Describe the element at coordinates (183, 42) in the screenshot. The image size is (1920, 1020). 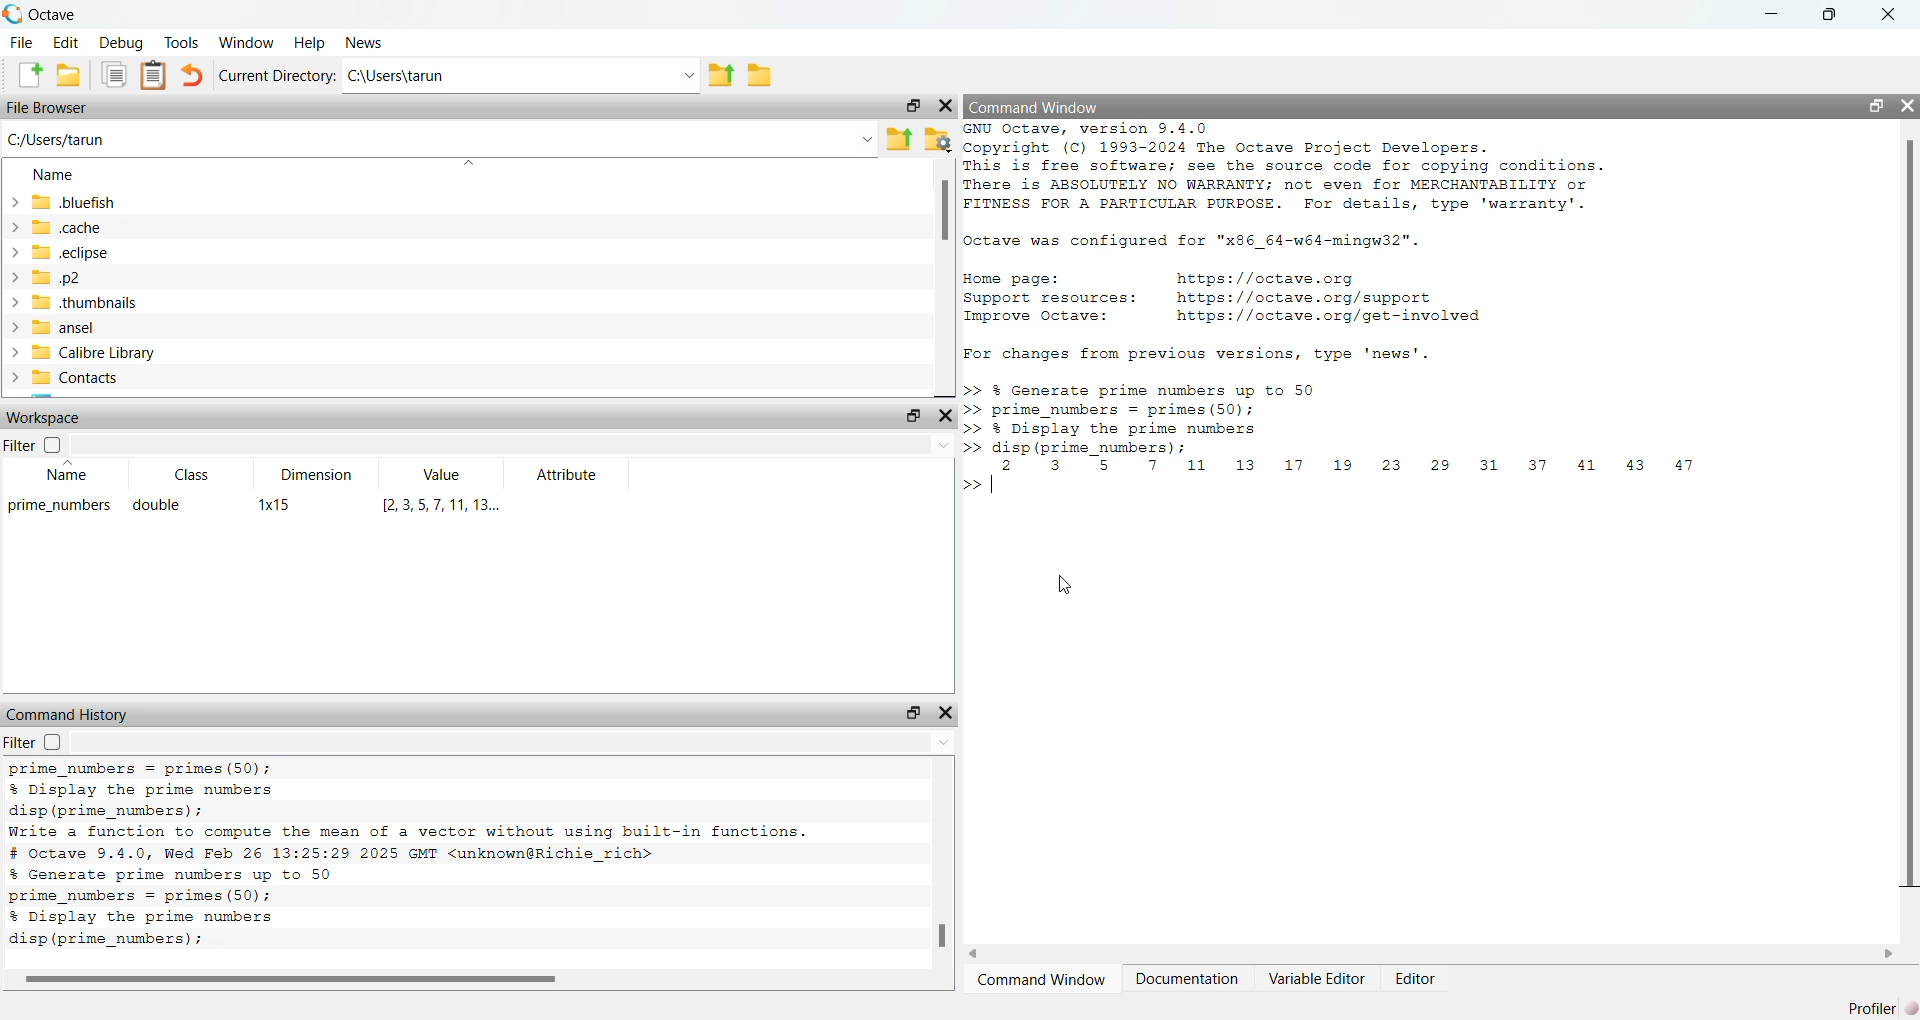
I see `tools` at that location.